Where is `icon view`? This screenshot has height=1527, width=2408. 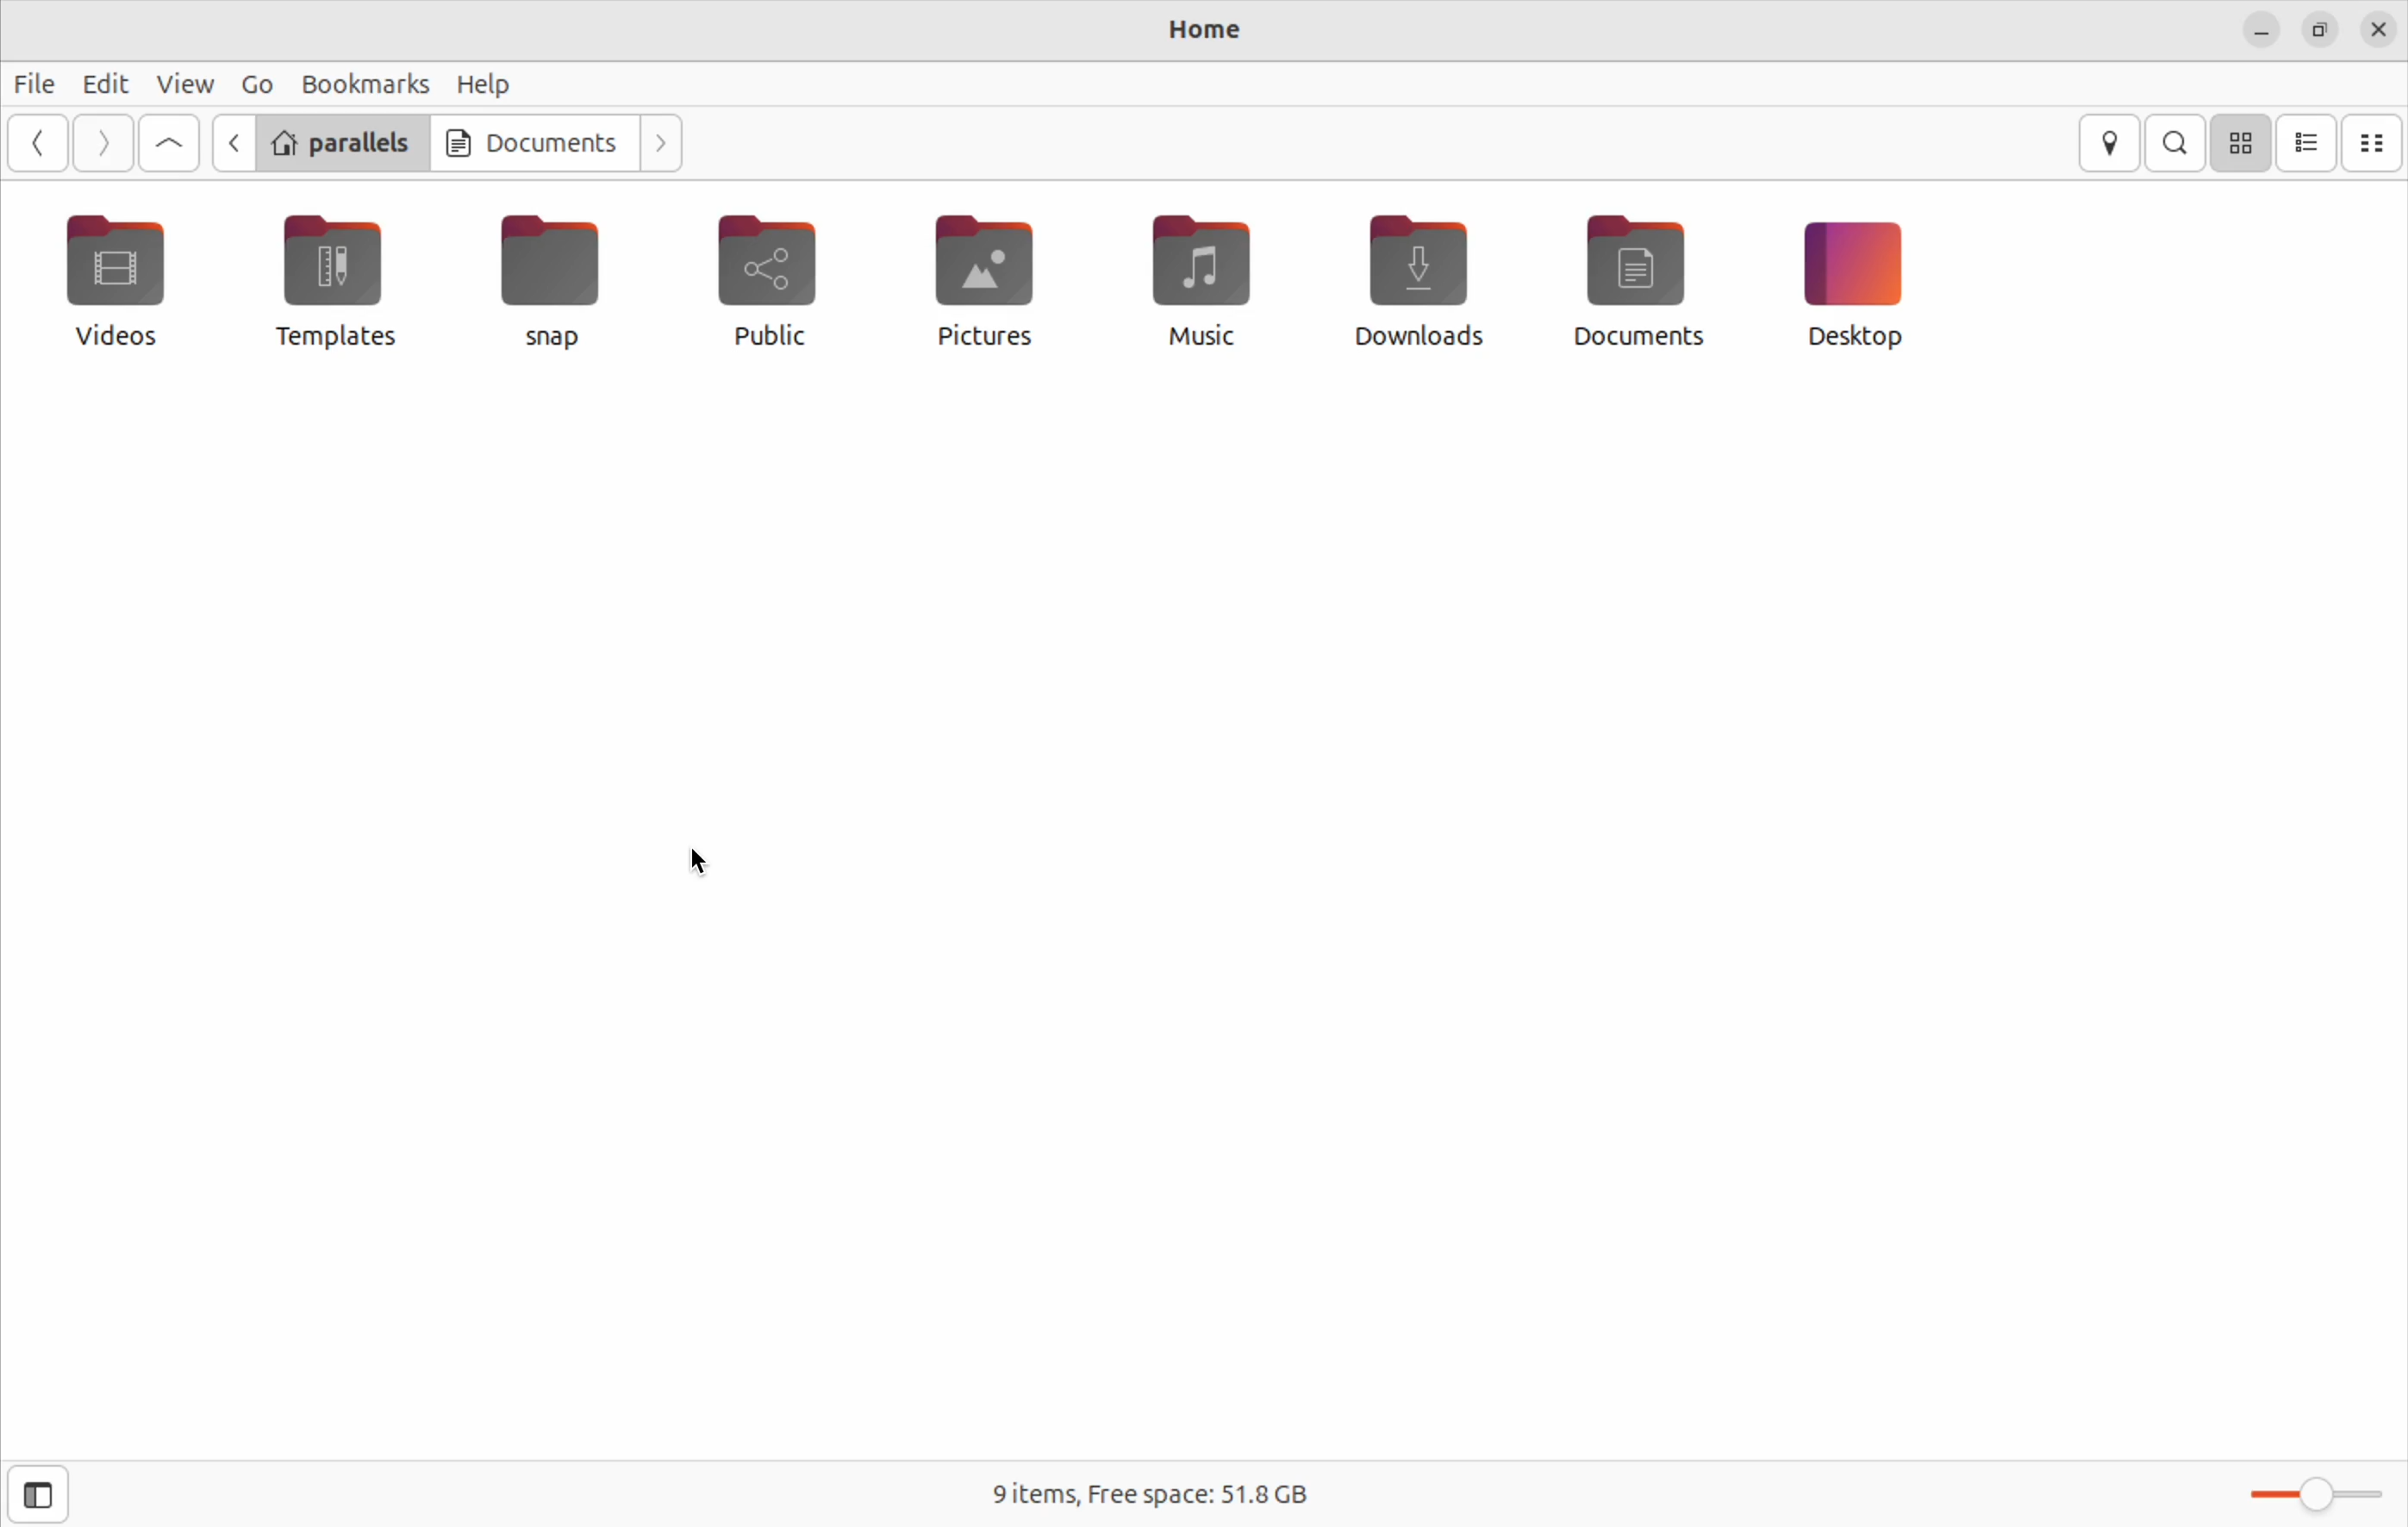 icon view is located at coordinates (2240, 143).